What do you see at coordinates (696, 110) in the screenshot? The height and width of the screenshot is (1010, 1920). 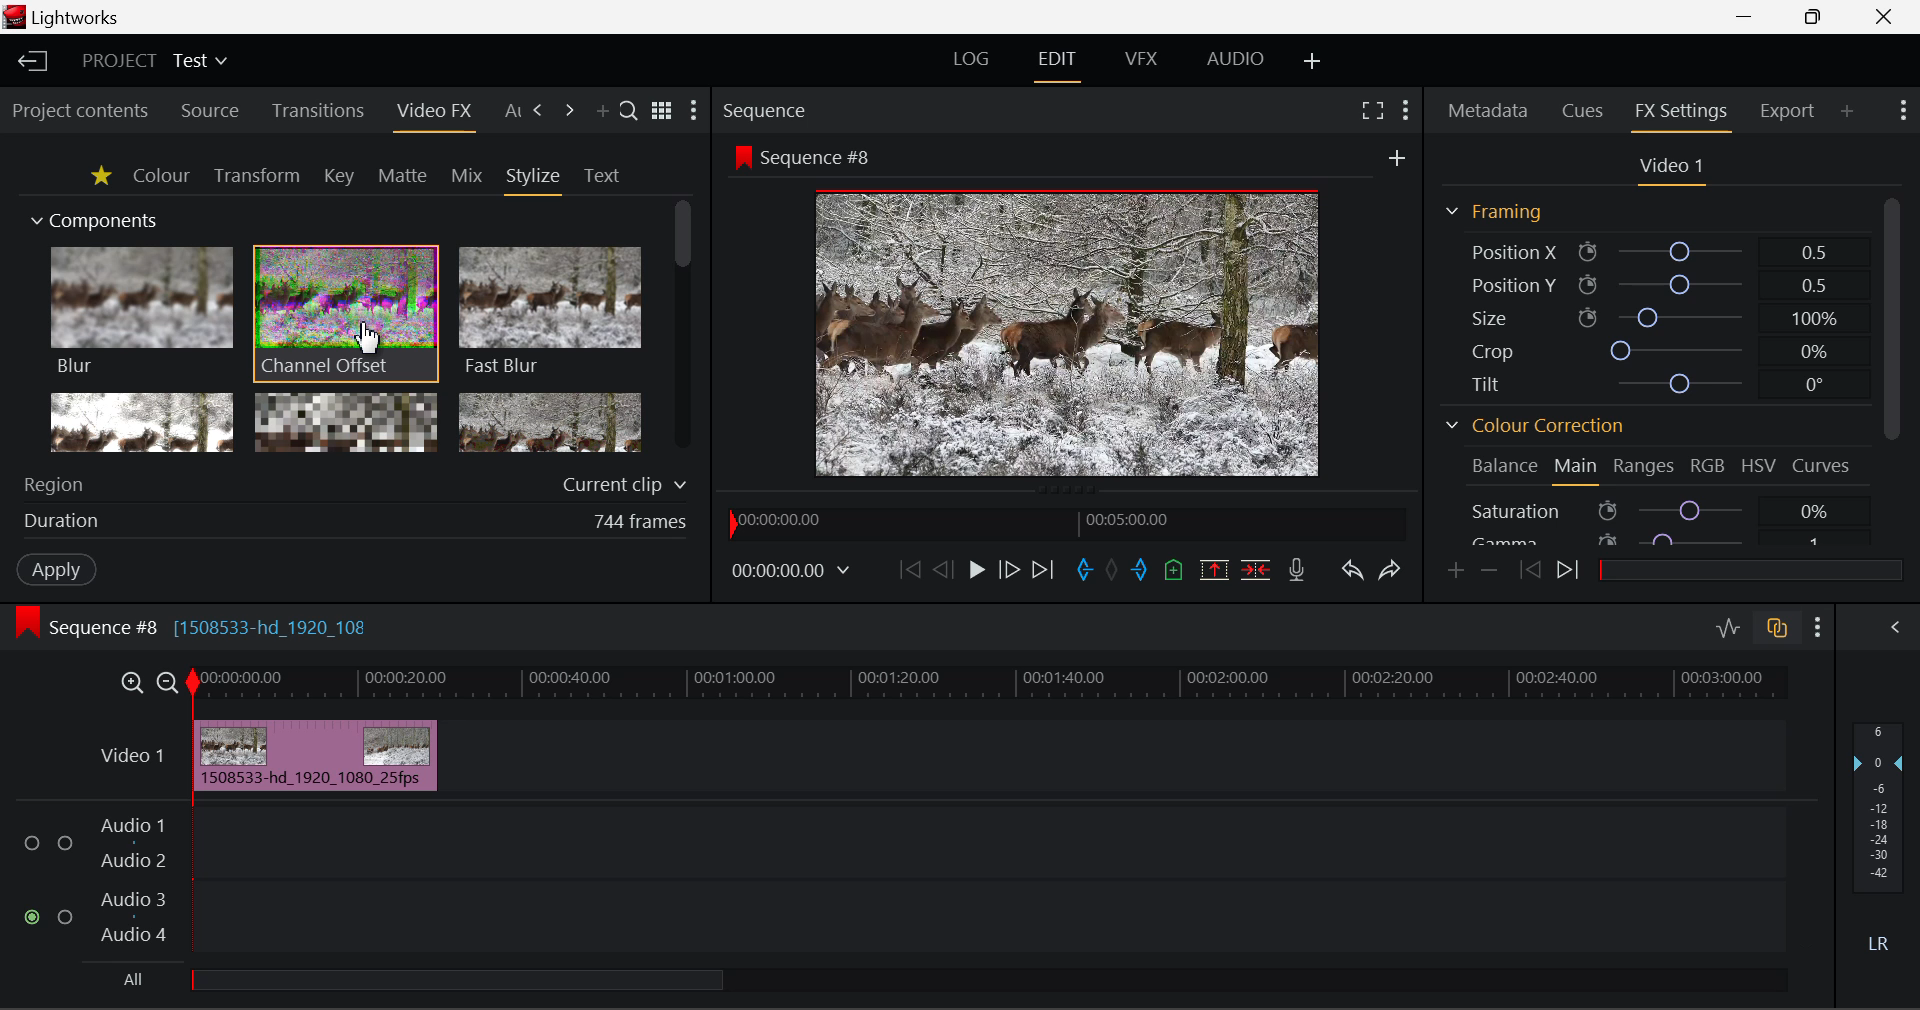 I see `Show Settings` at bounding box center [696, 110].